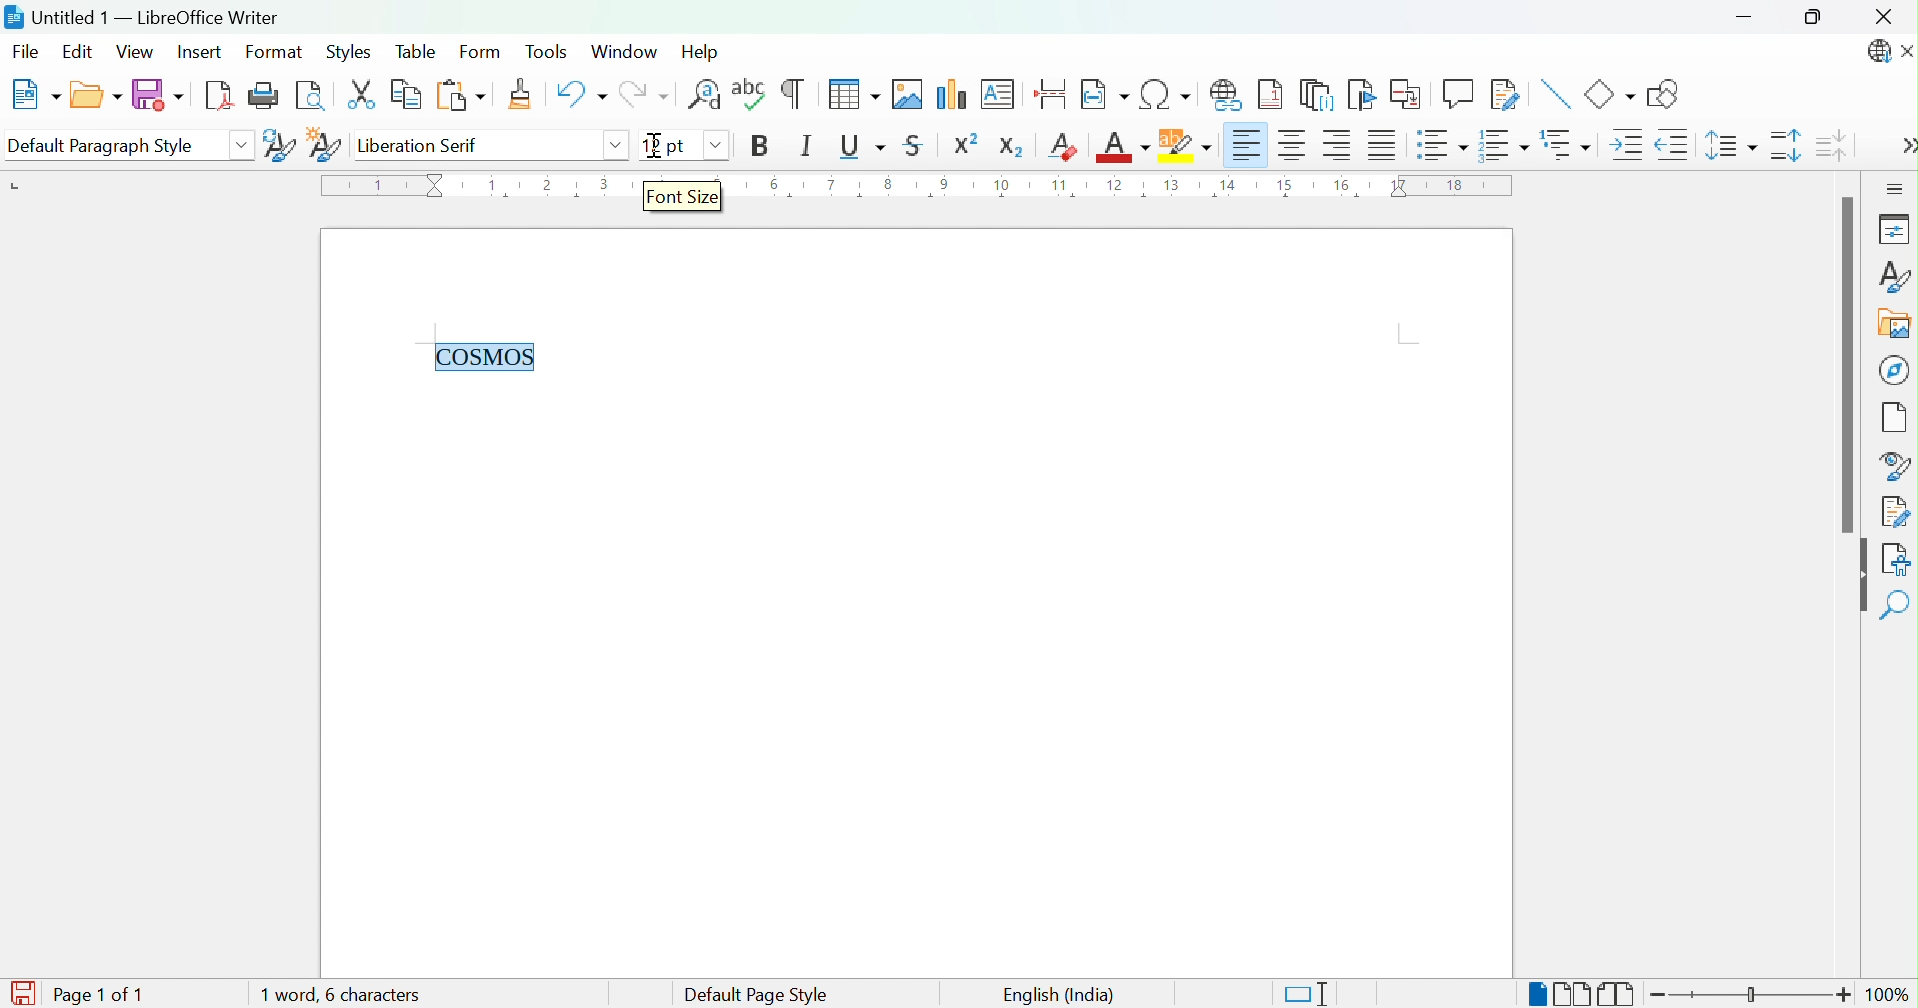 Image resolution: width=1918 pixels, height=1008 pixels. What do you see at coordinates (1895, 464) in the screenshot?
I see `Style Inspector` at bounding box center [1895, 464].